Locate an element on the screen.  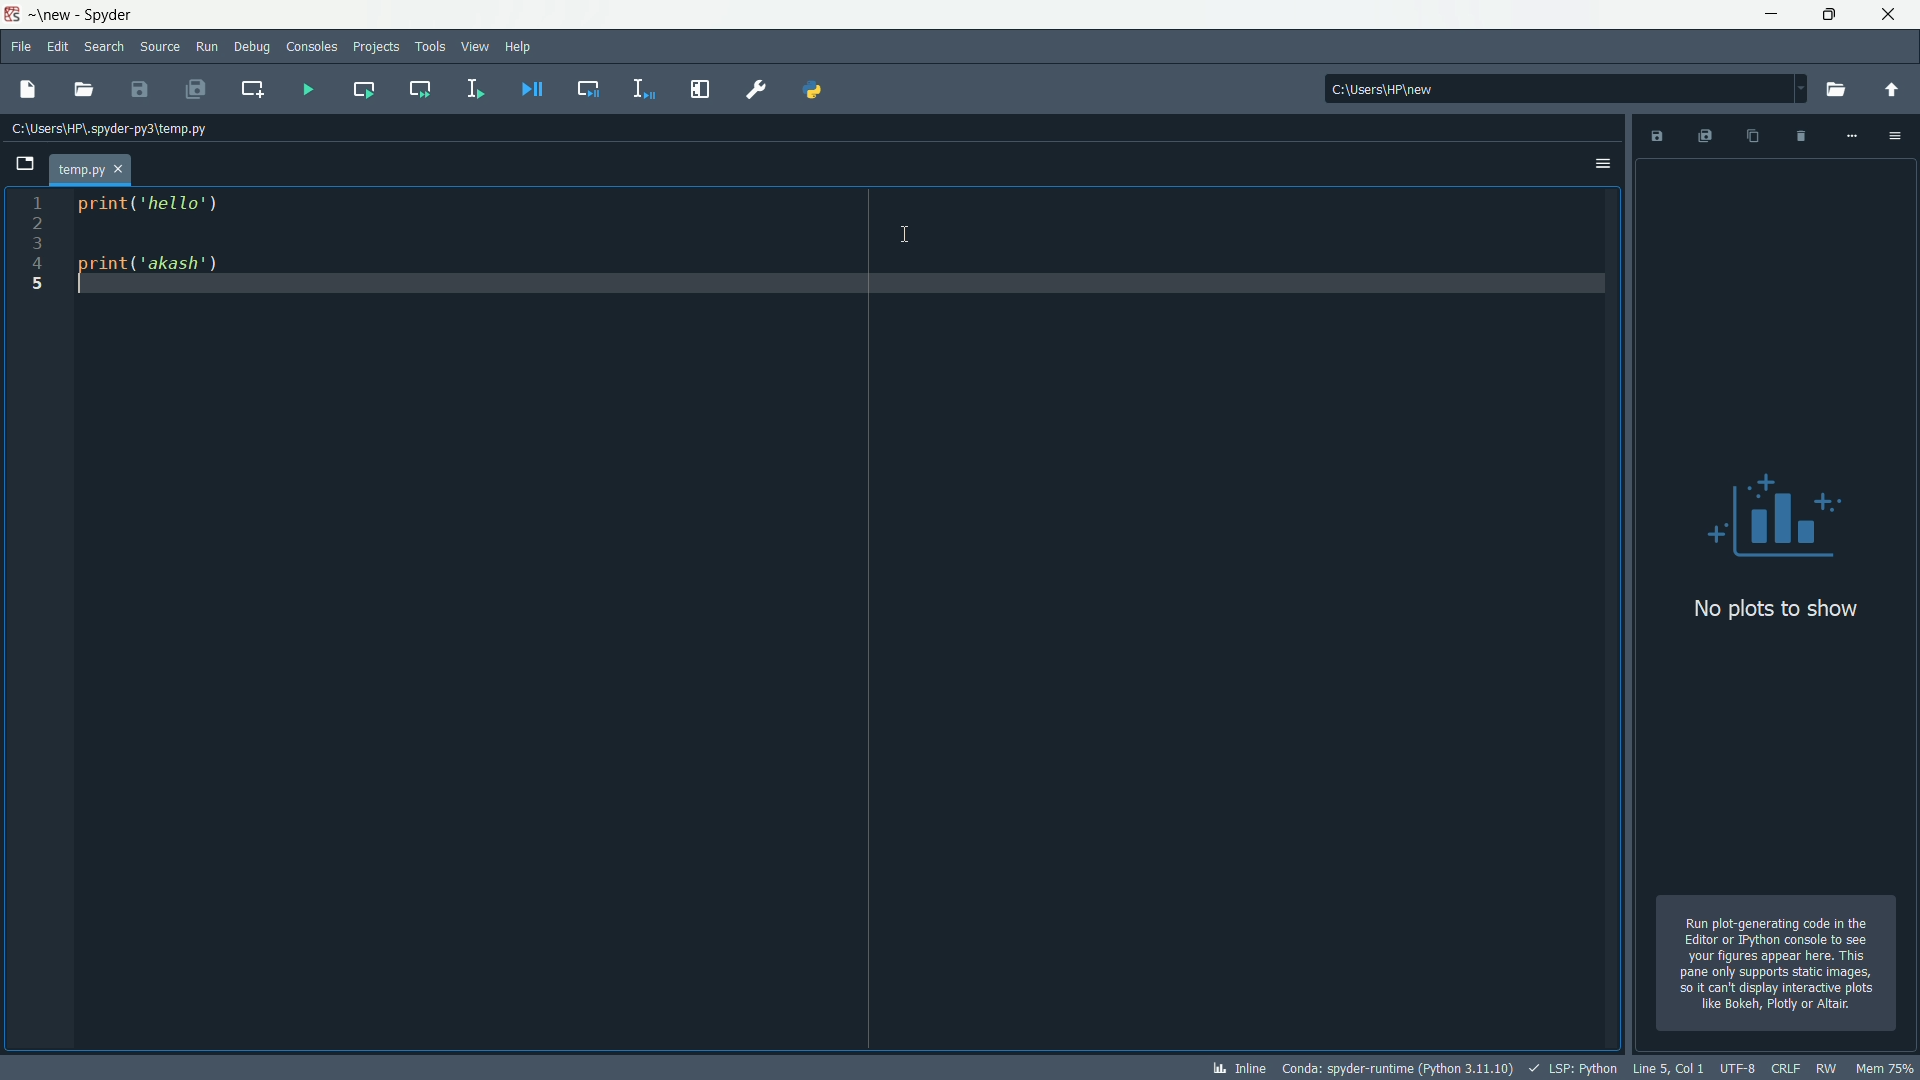
Ci\Users\HP\new is located at coordinates (1543, 88).